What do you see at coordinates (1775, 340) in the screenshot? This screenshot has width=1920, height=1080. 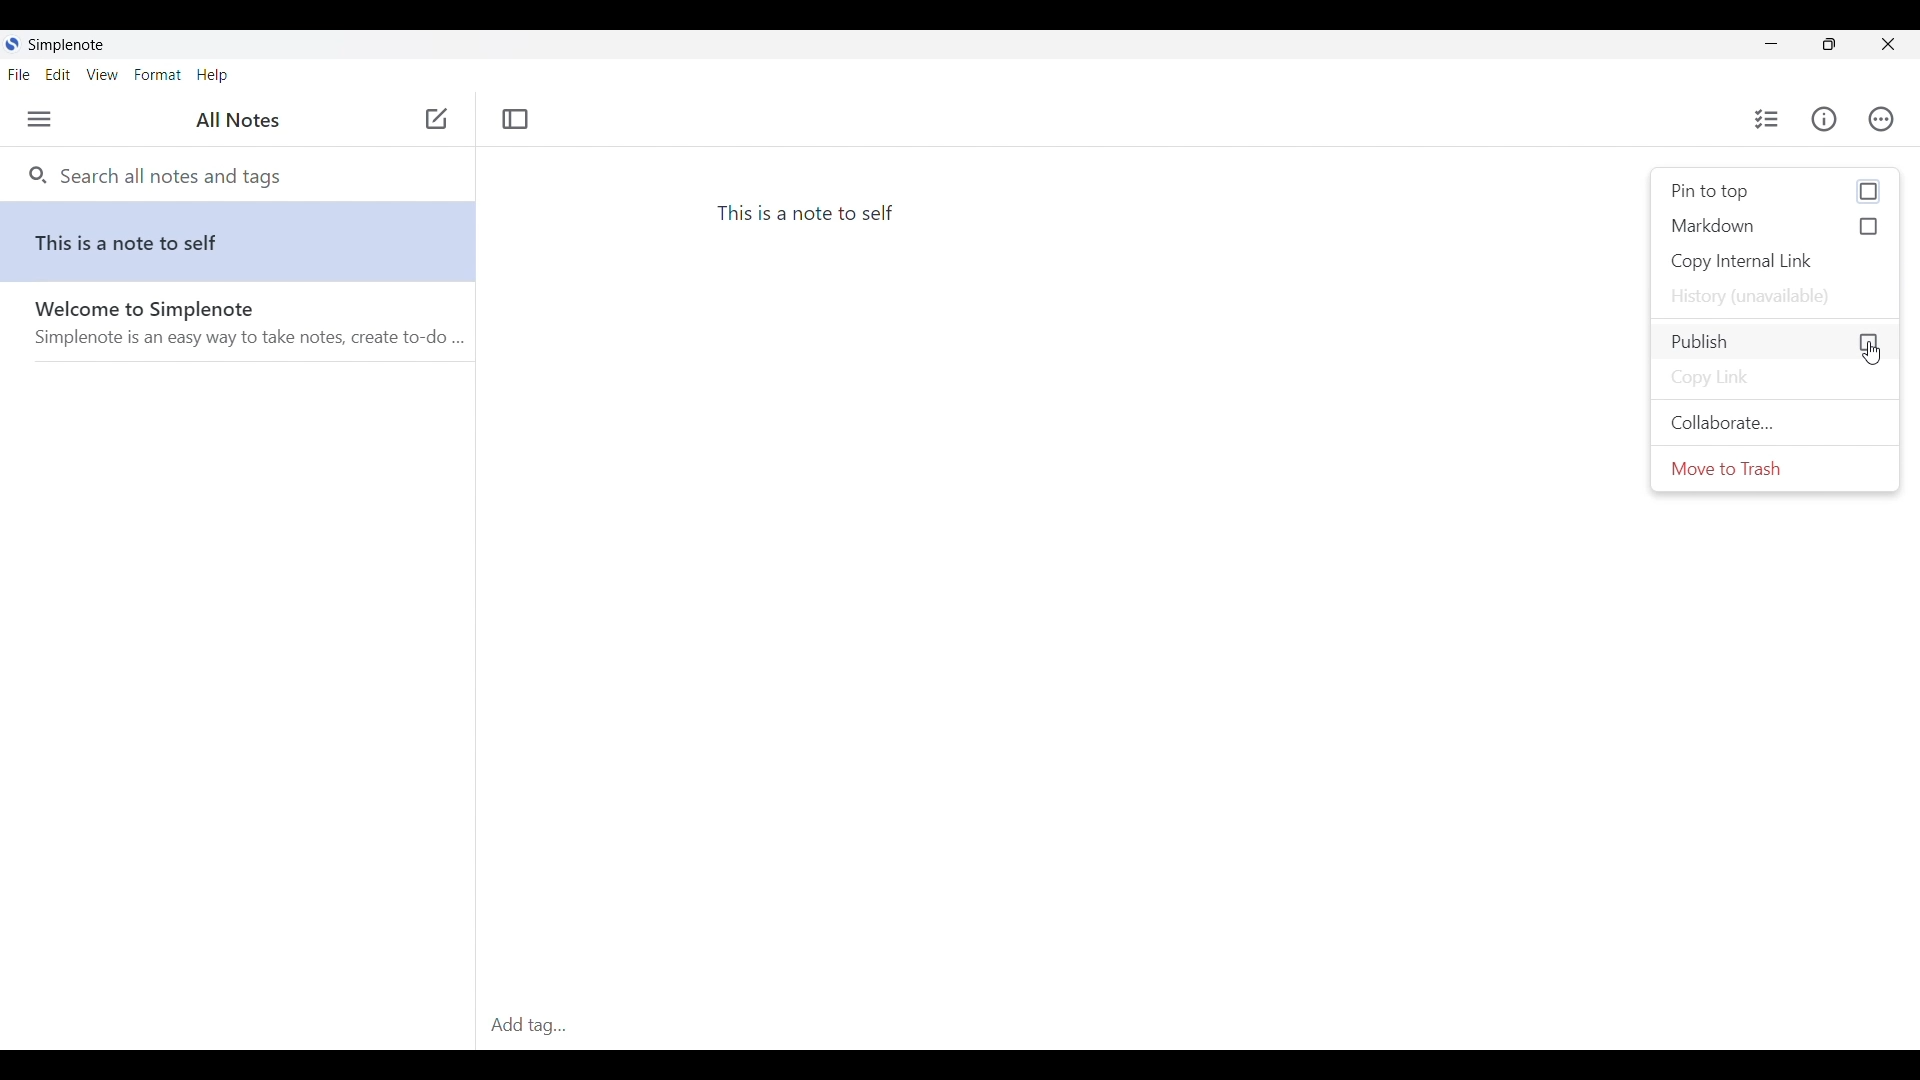 I see `publish` at bounding box center [1775, 340].